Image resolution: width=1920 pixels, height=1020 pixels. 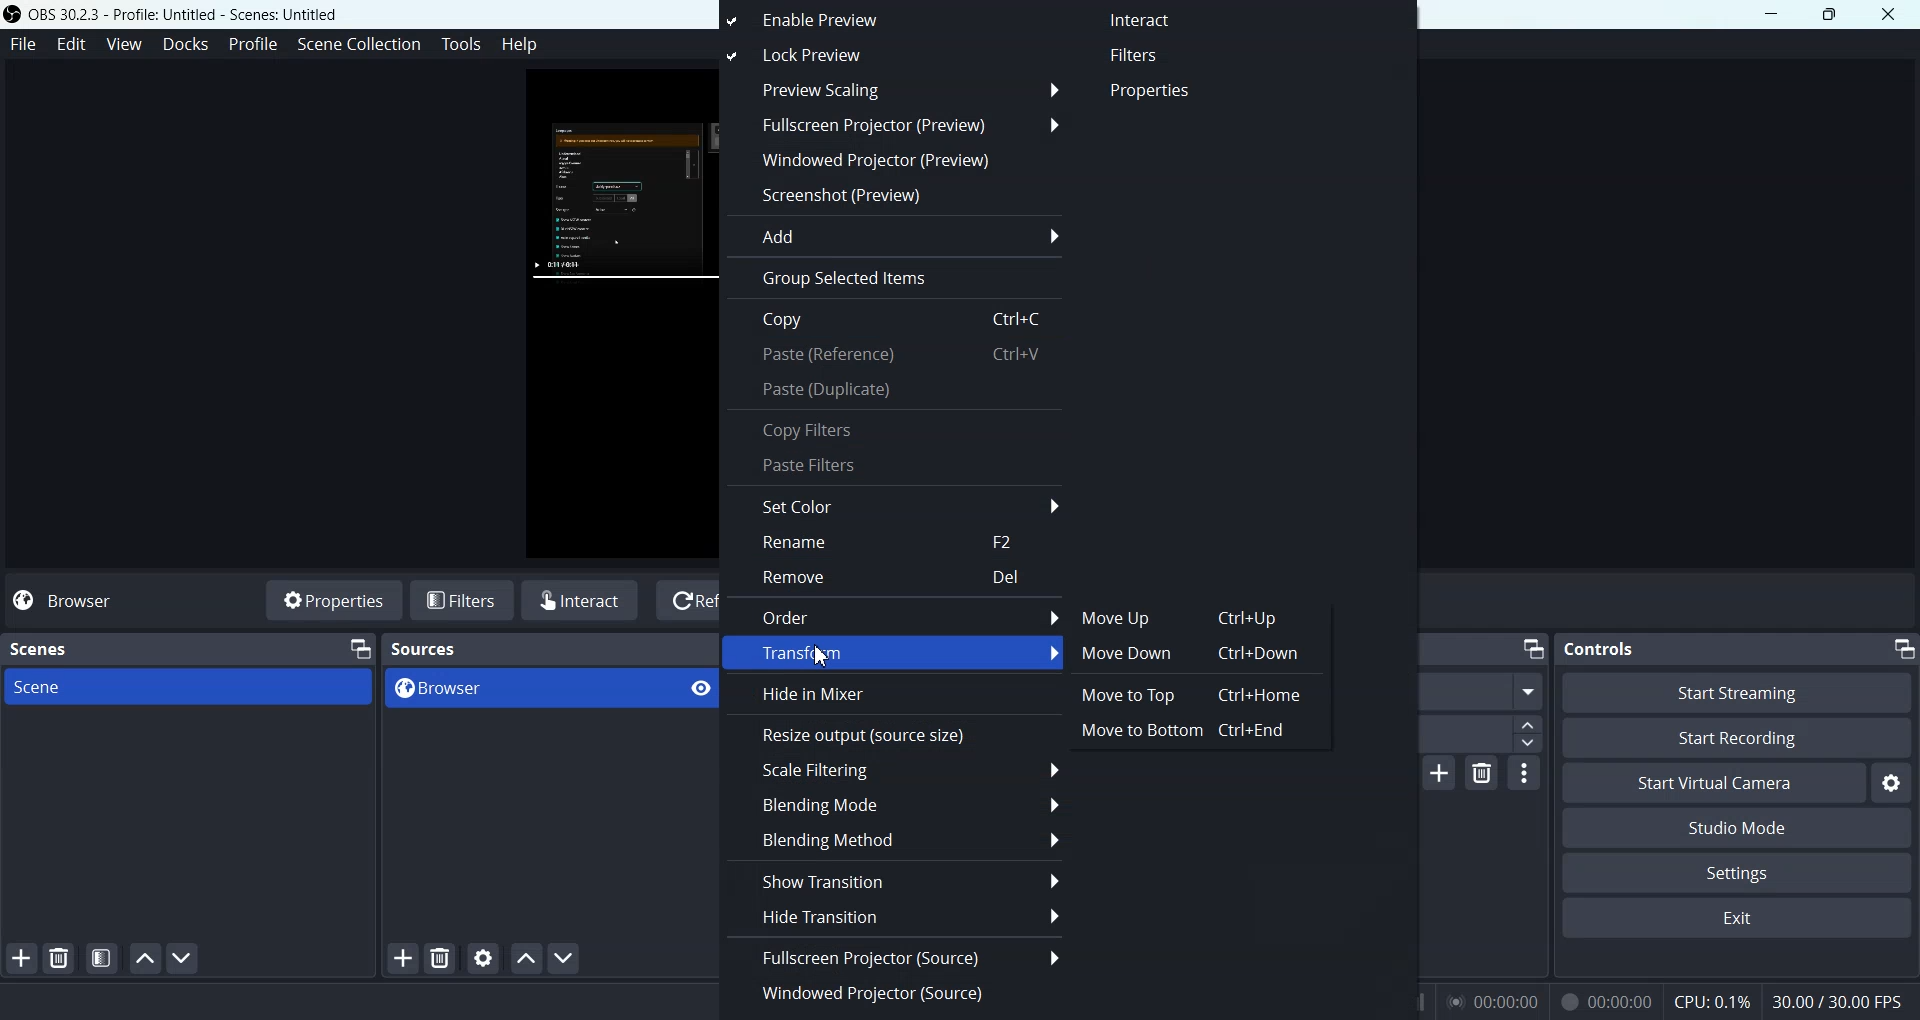 I want to click on Help, so click(x=520, y=47).